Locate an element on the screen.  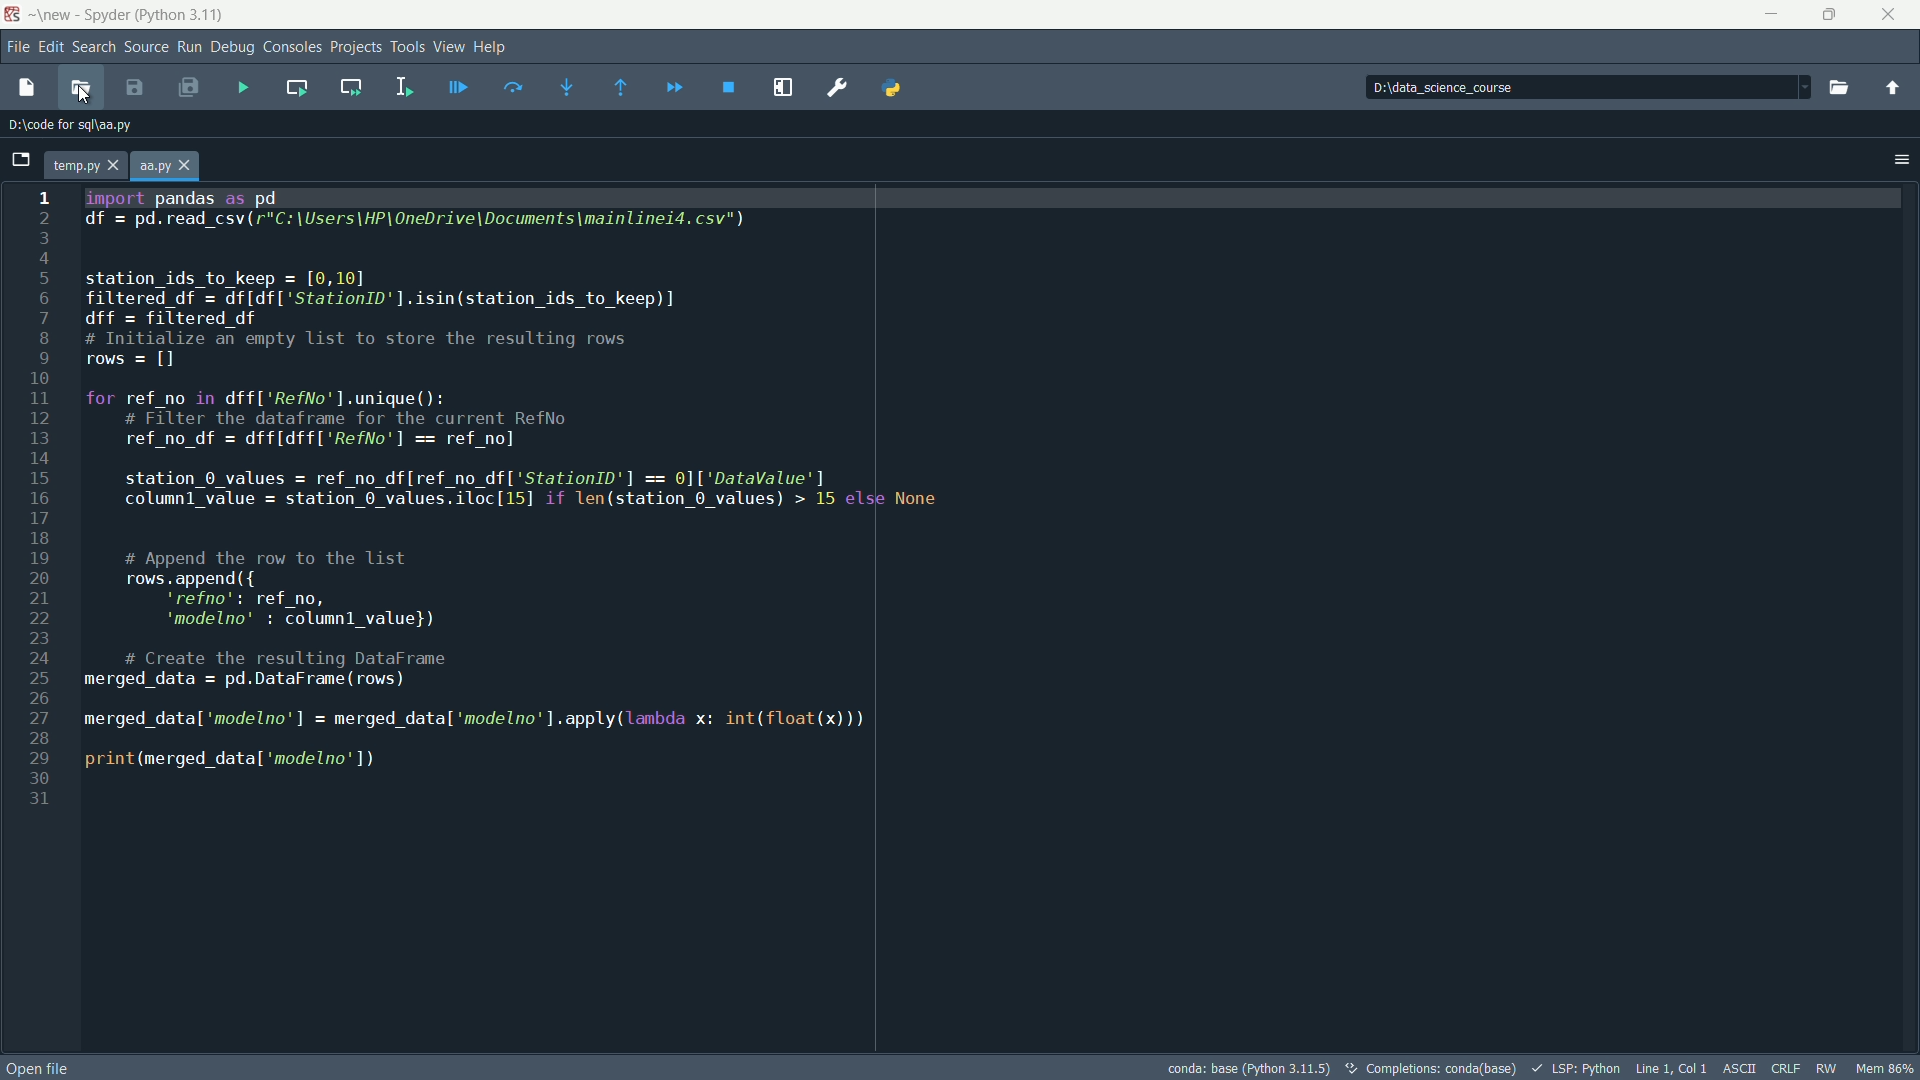
save all files is located at coordinates (190, 88).